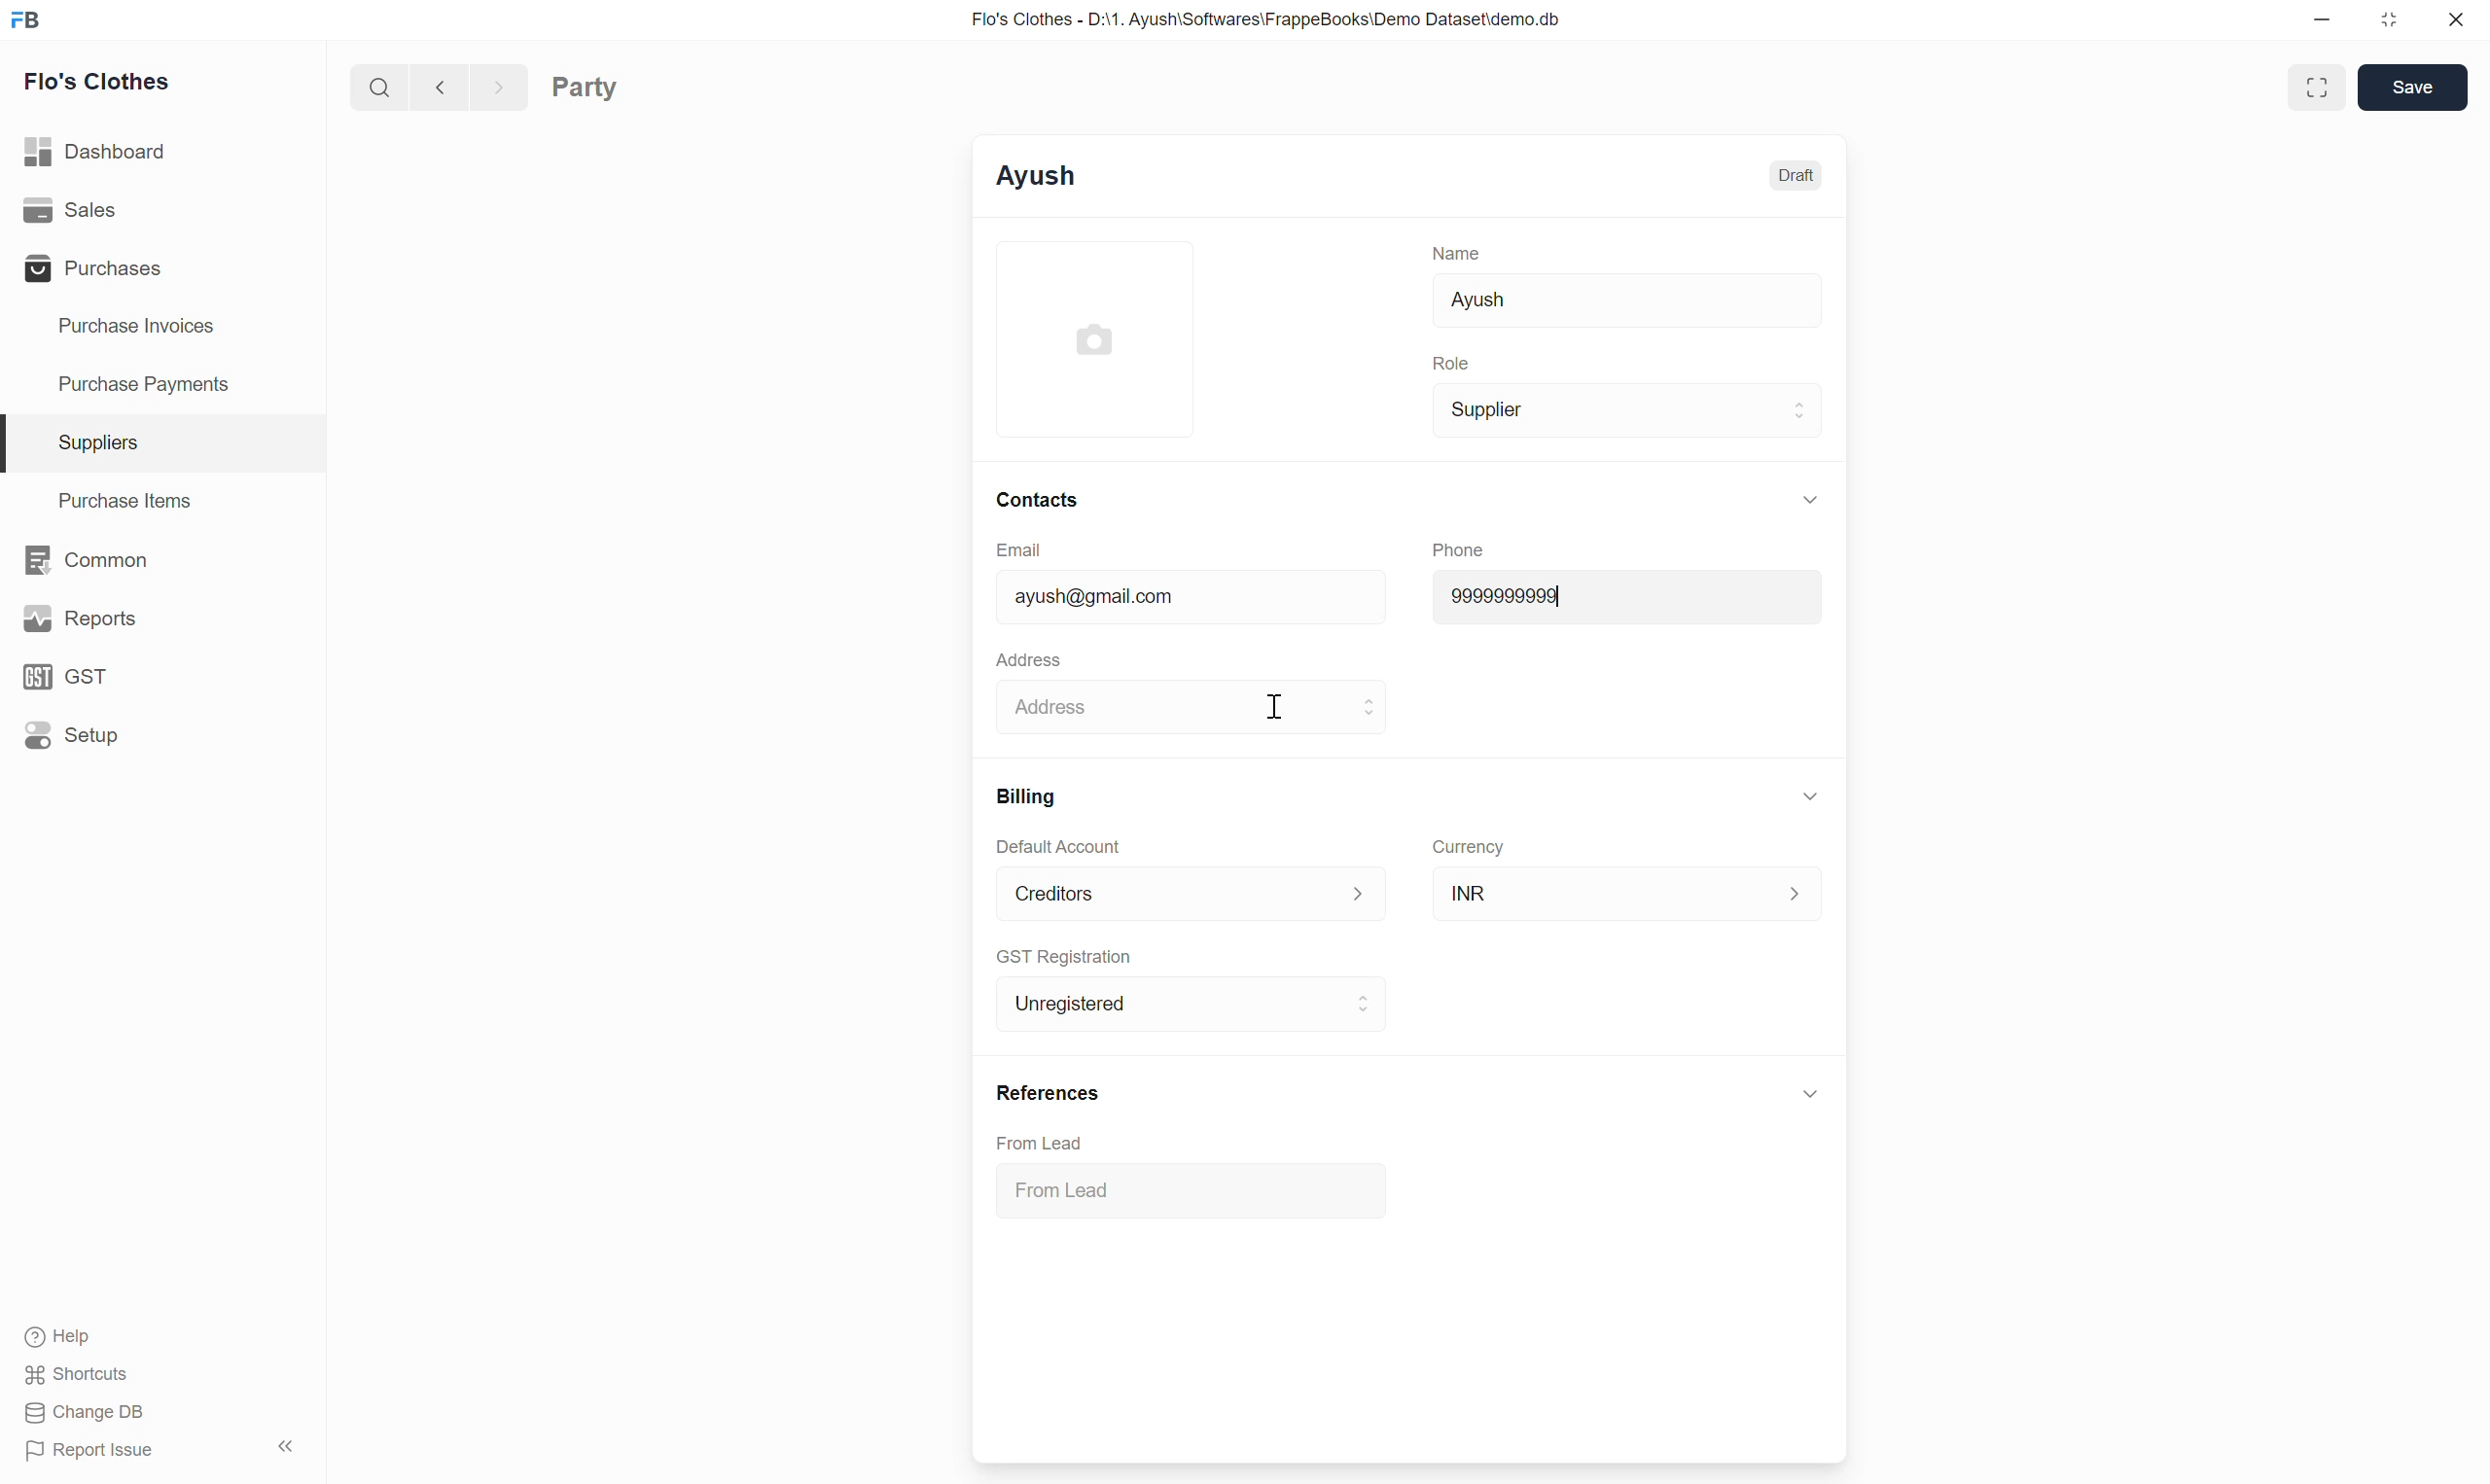 Image resolution: width=2490 pixels, height=1484 pixels. Describe the element at coordinates (78, 1337) in the screenshot. I see `Help` at that location.